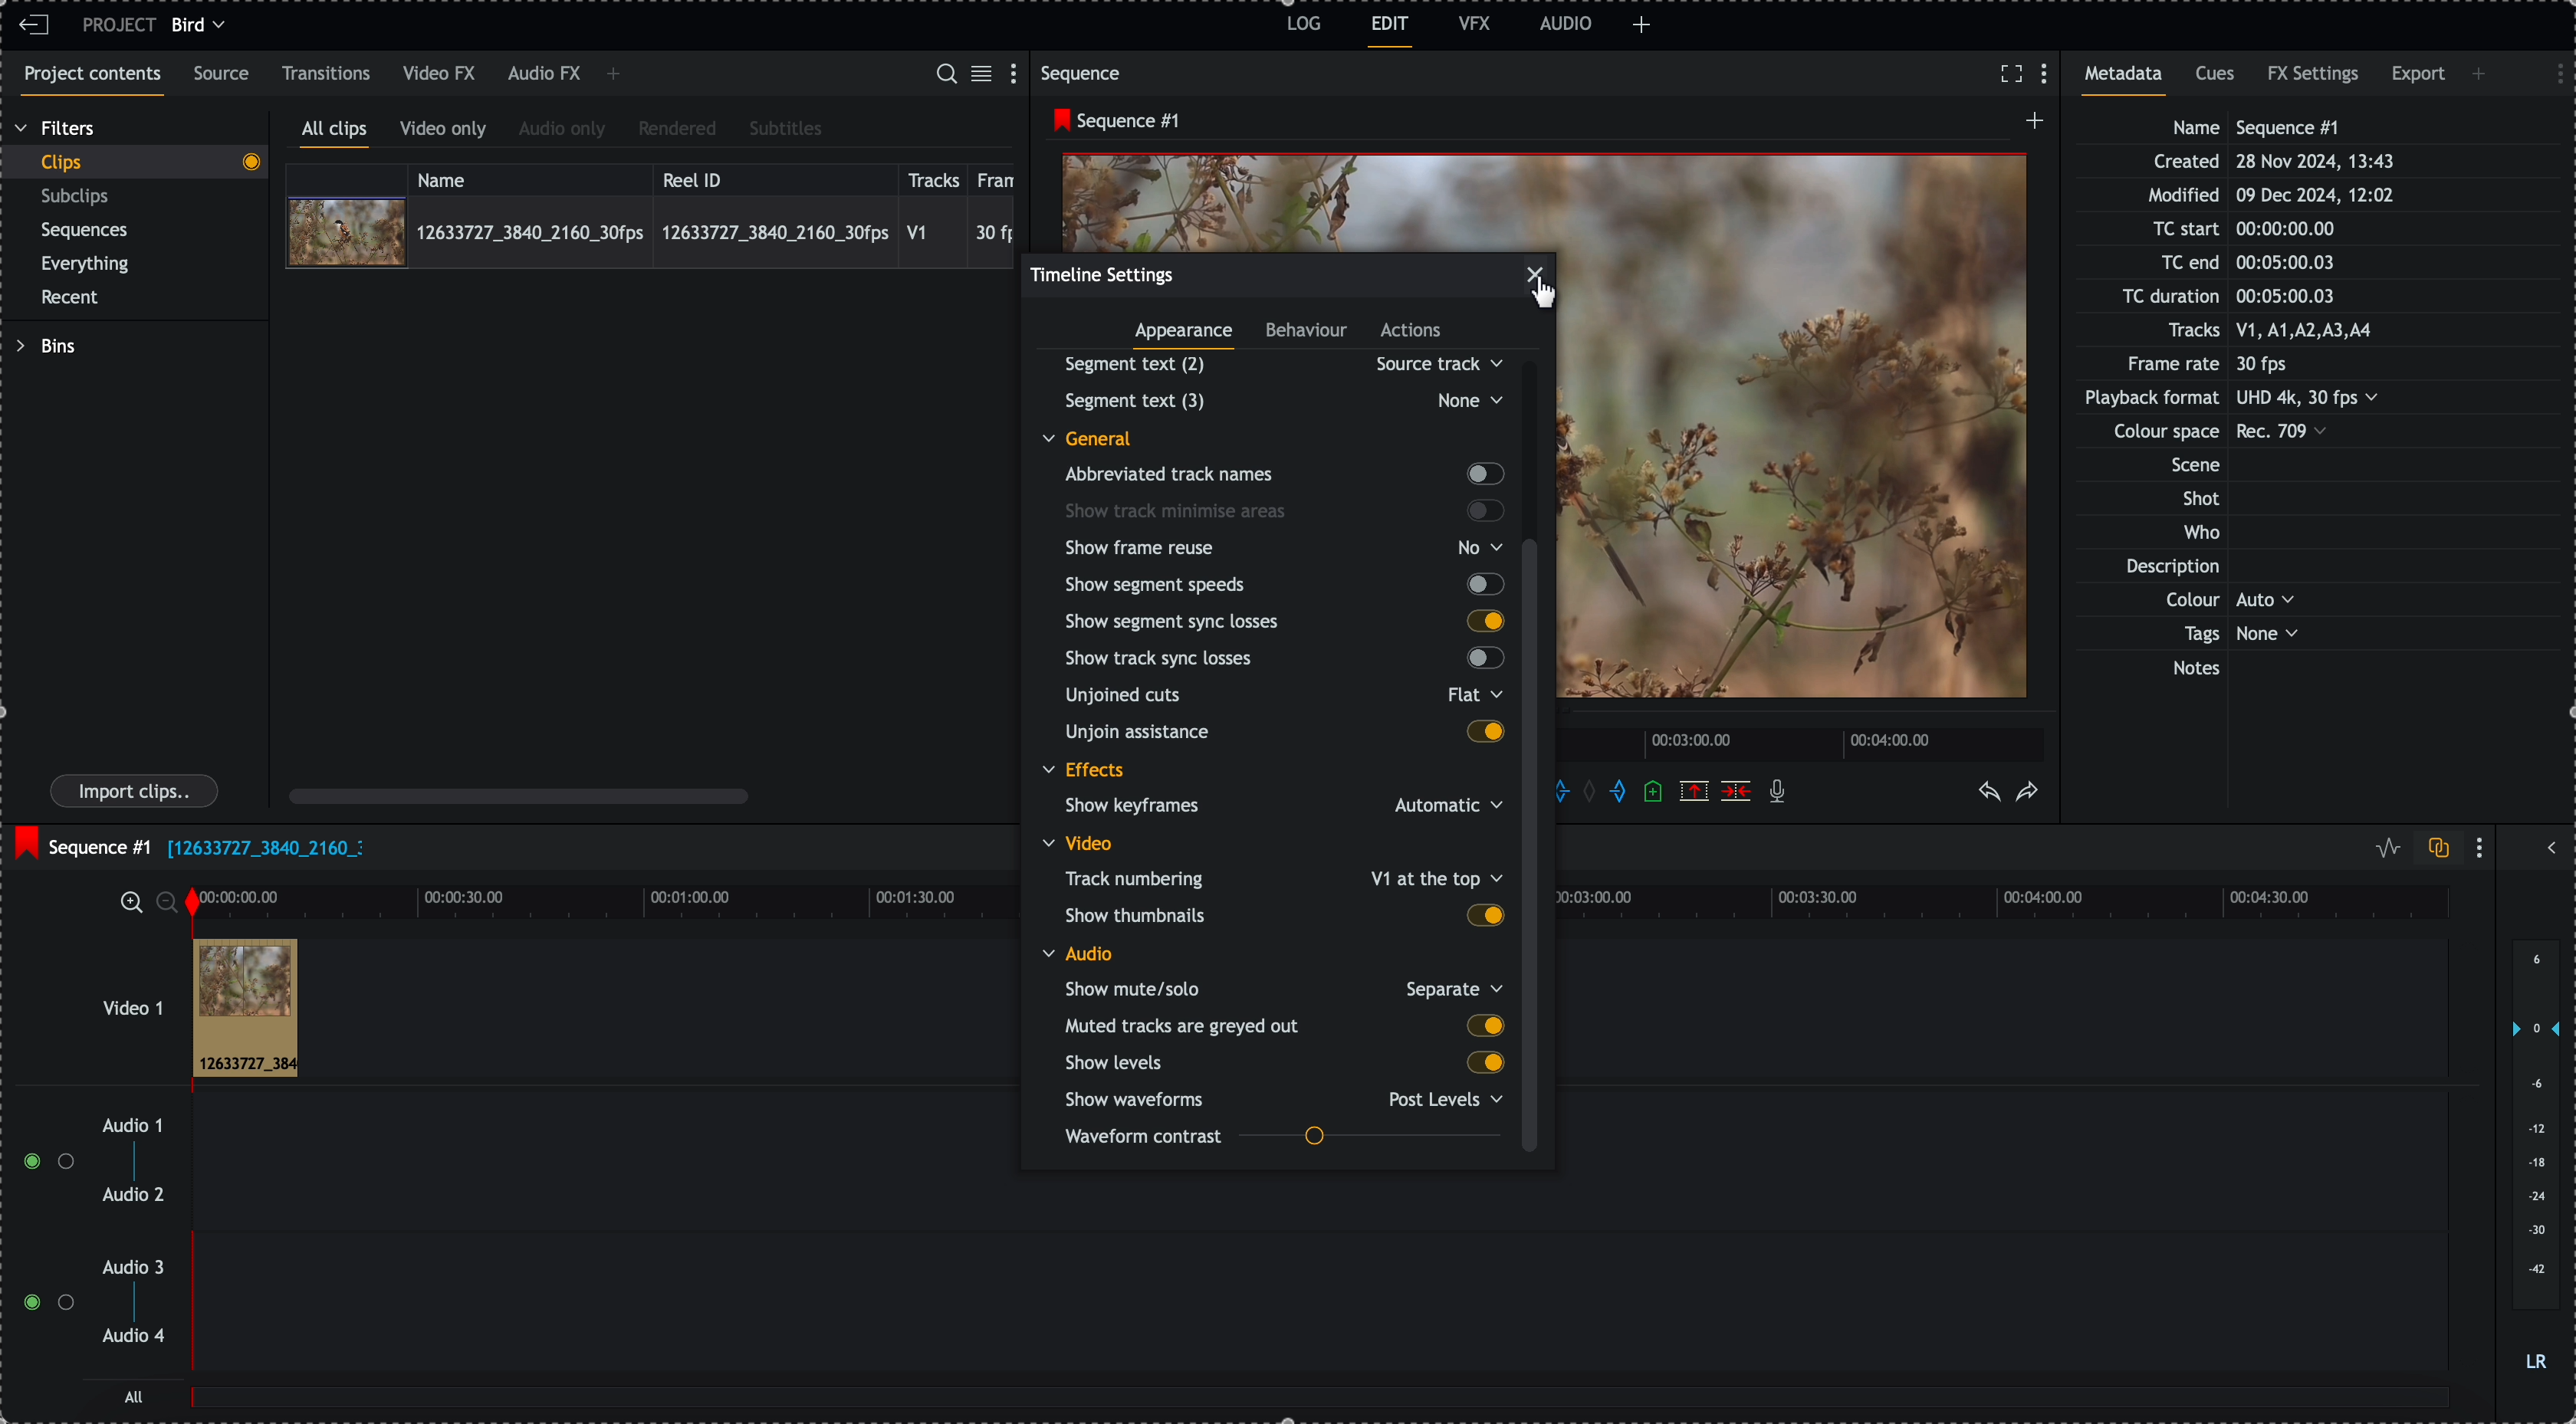  What do you see at coordinates (2217, 80) in the screenshot?
I see `cues` at bounding box center [2217, 80].